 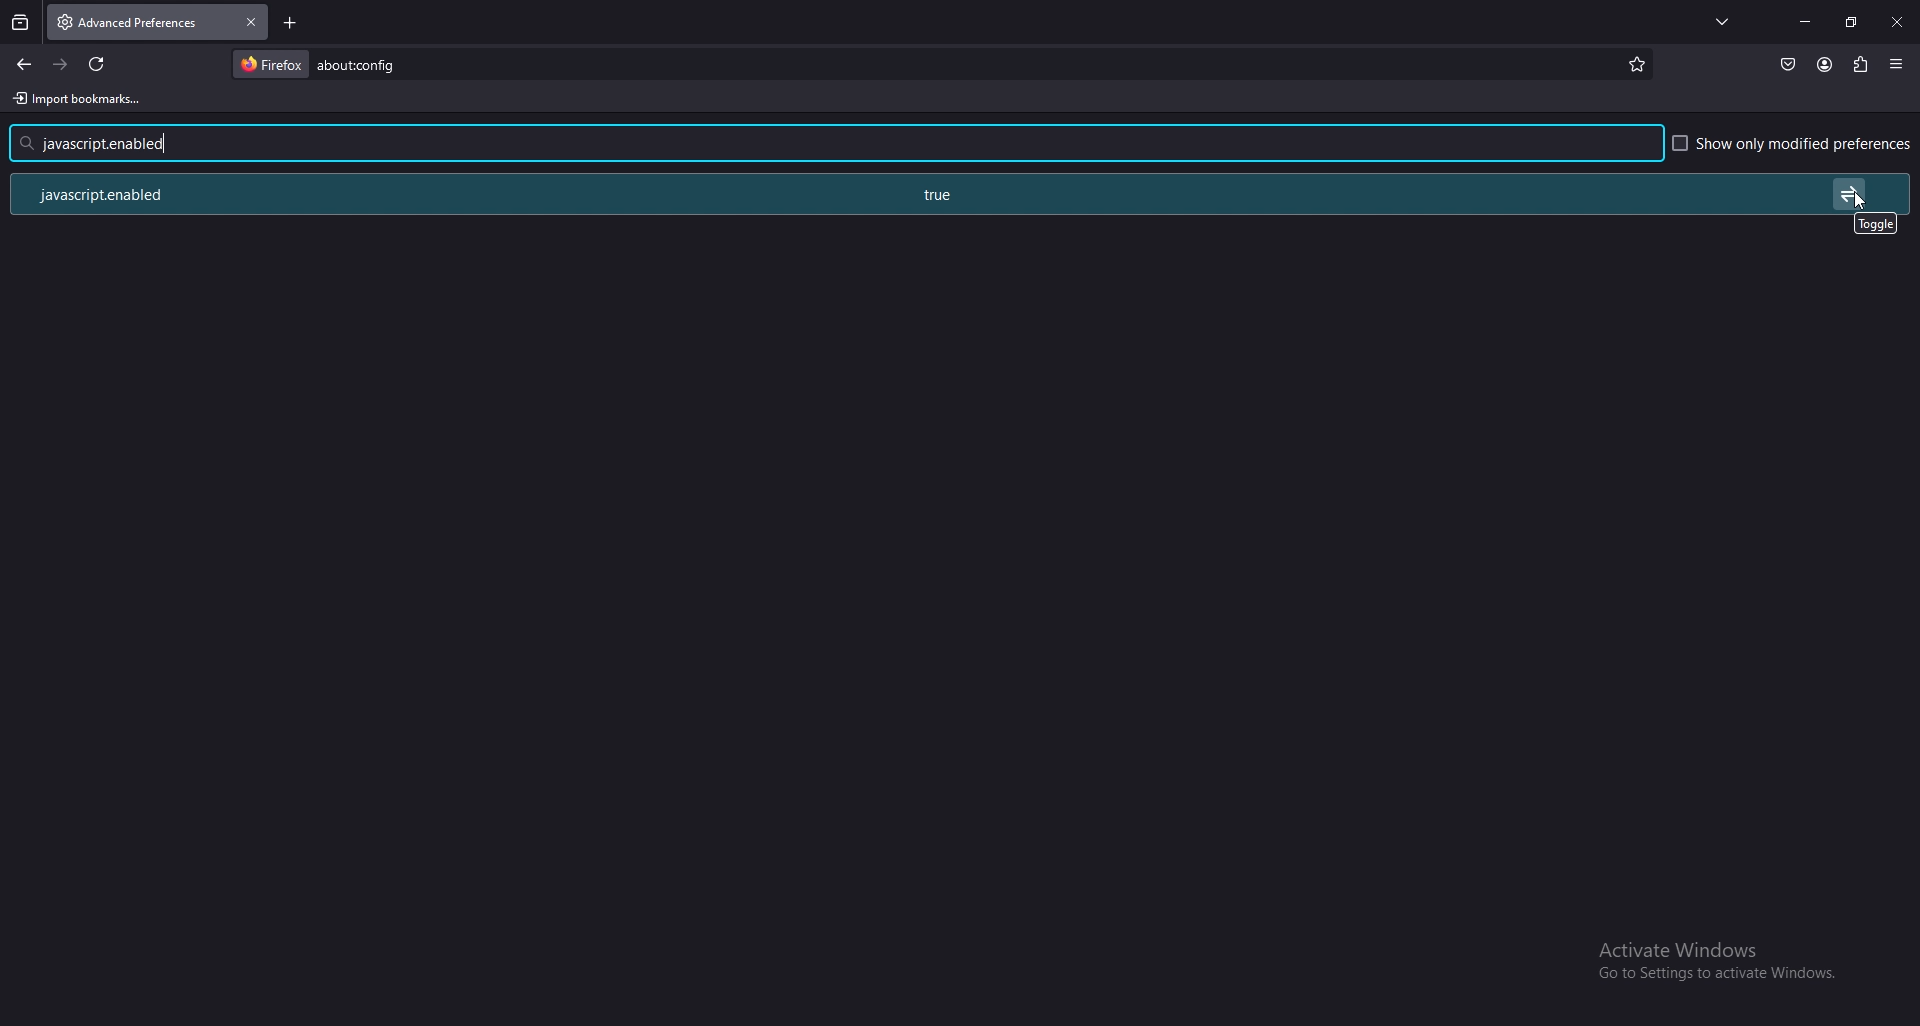 I want to click on resize, so click(x=1852, y=22).